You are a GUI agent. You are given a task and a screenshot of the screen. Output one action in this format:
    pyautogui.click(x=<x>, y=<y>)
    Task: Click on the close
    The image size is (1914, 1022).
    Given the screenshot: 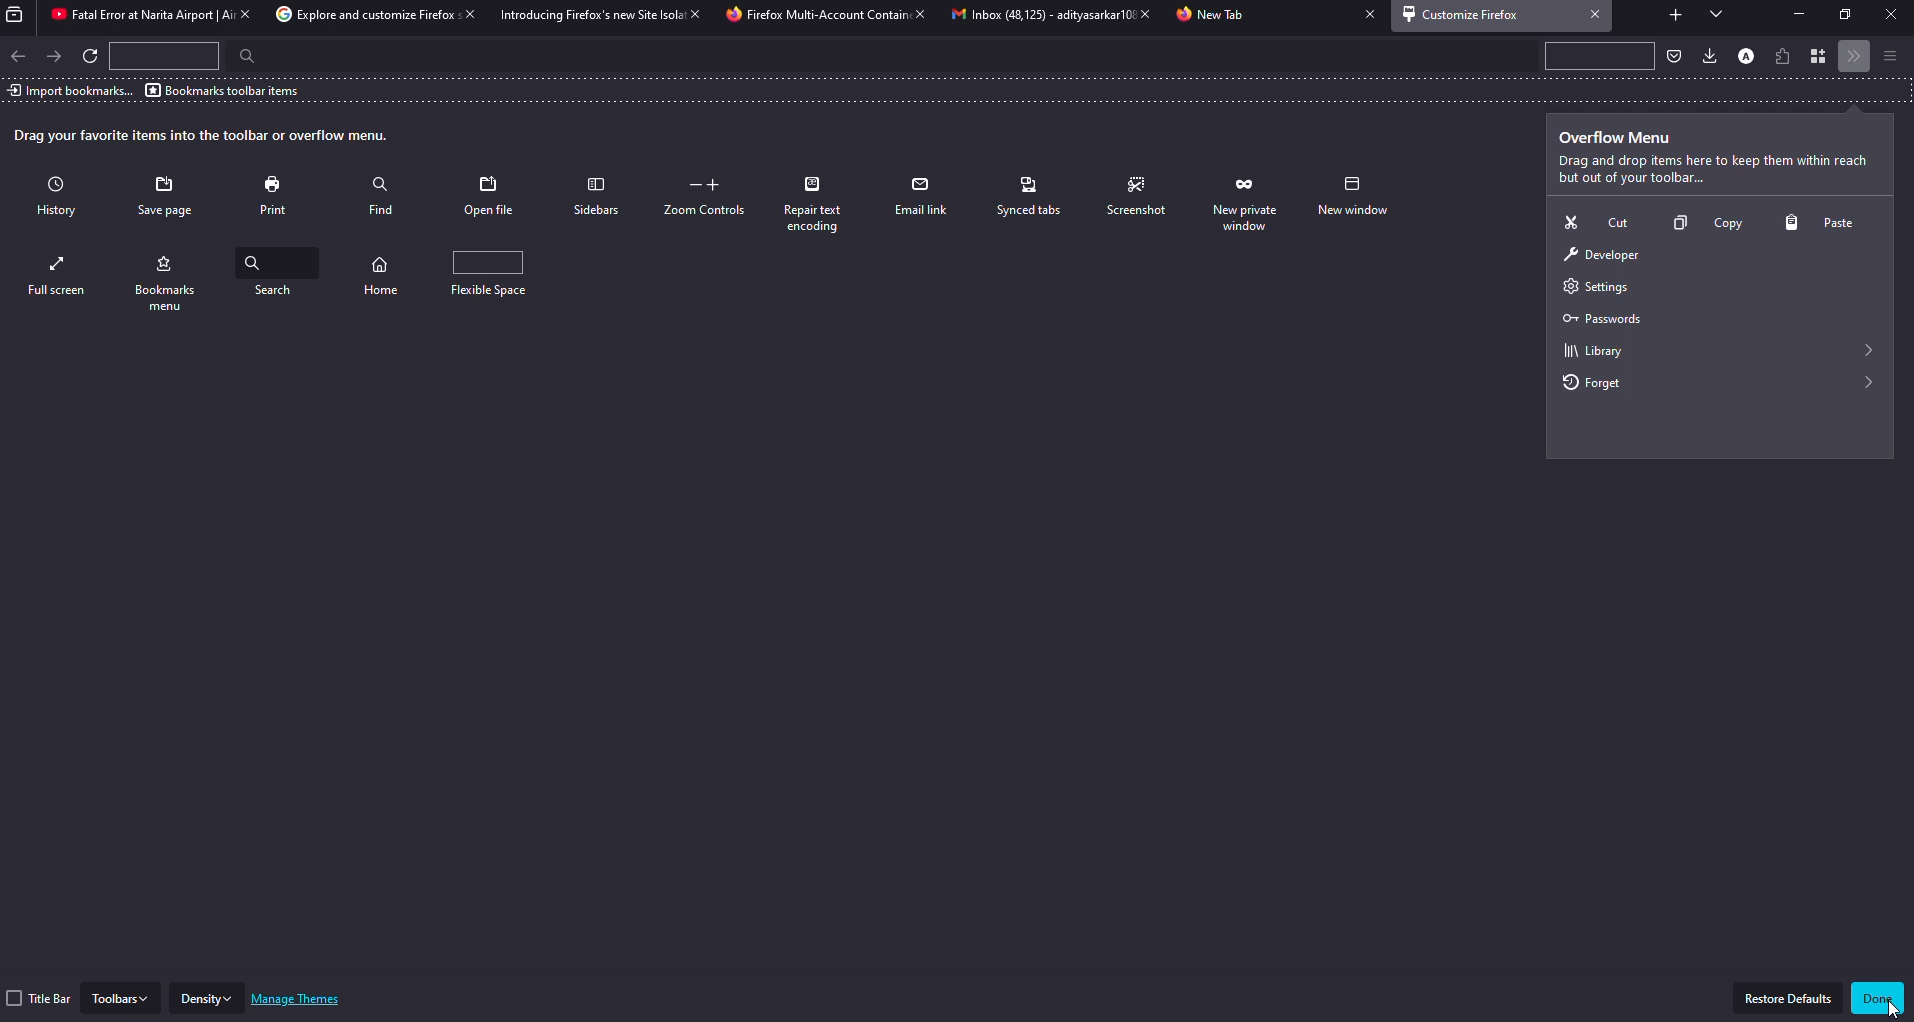 What is the action you would take?
    pyautogui.click(x=1364, y=15)
    